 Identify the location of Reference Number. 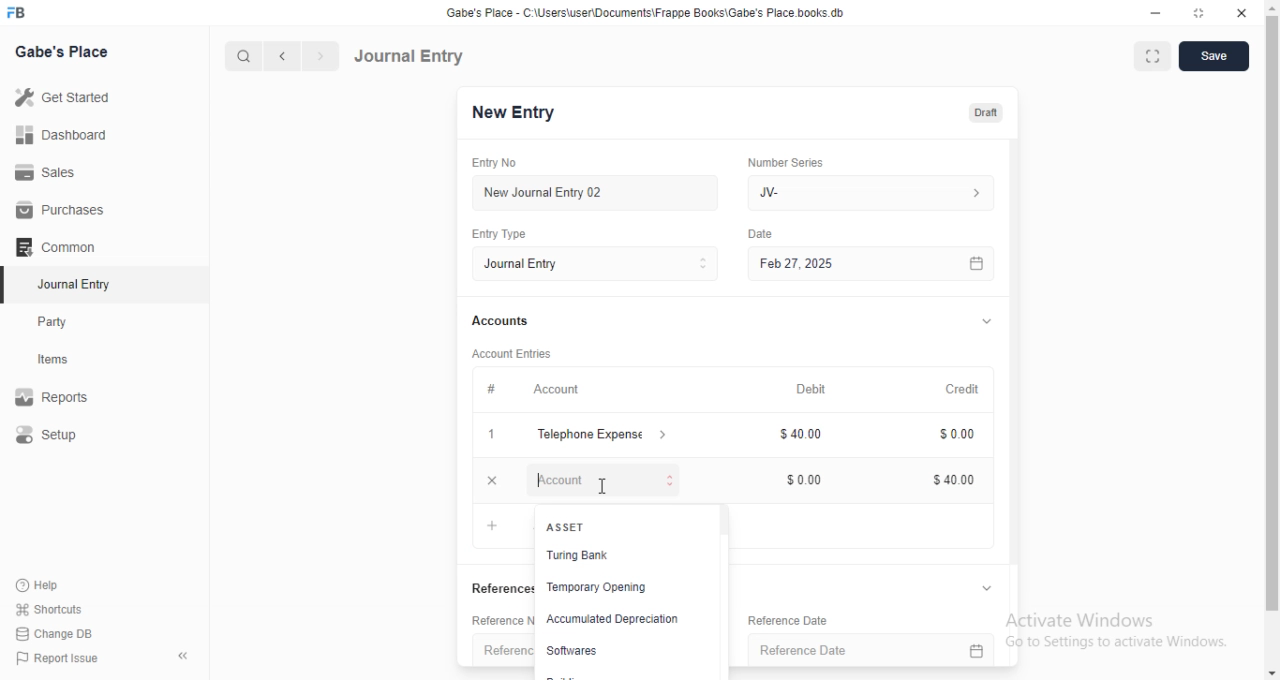
(476, 623).